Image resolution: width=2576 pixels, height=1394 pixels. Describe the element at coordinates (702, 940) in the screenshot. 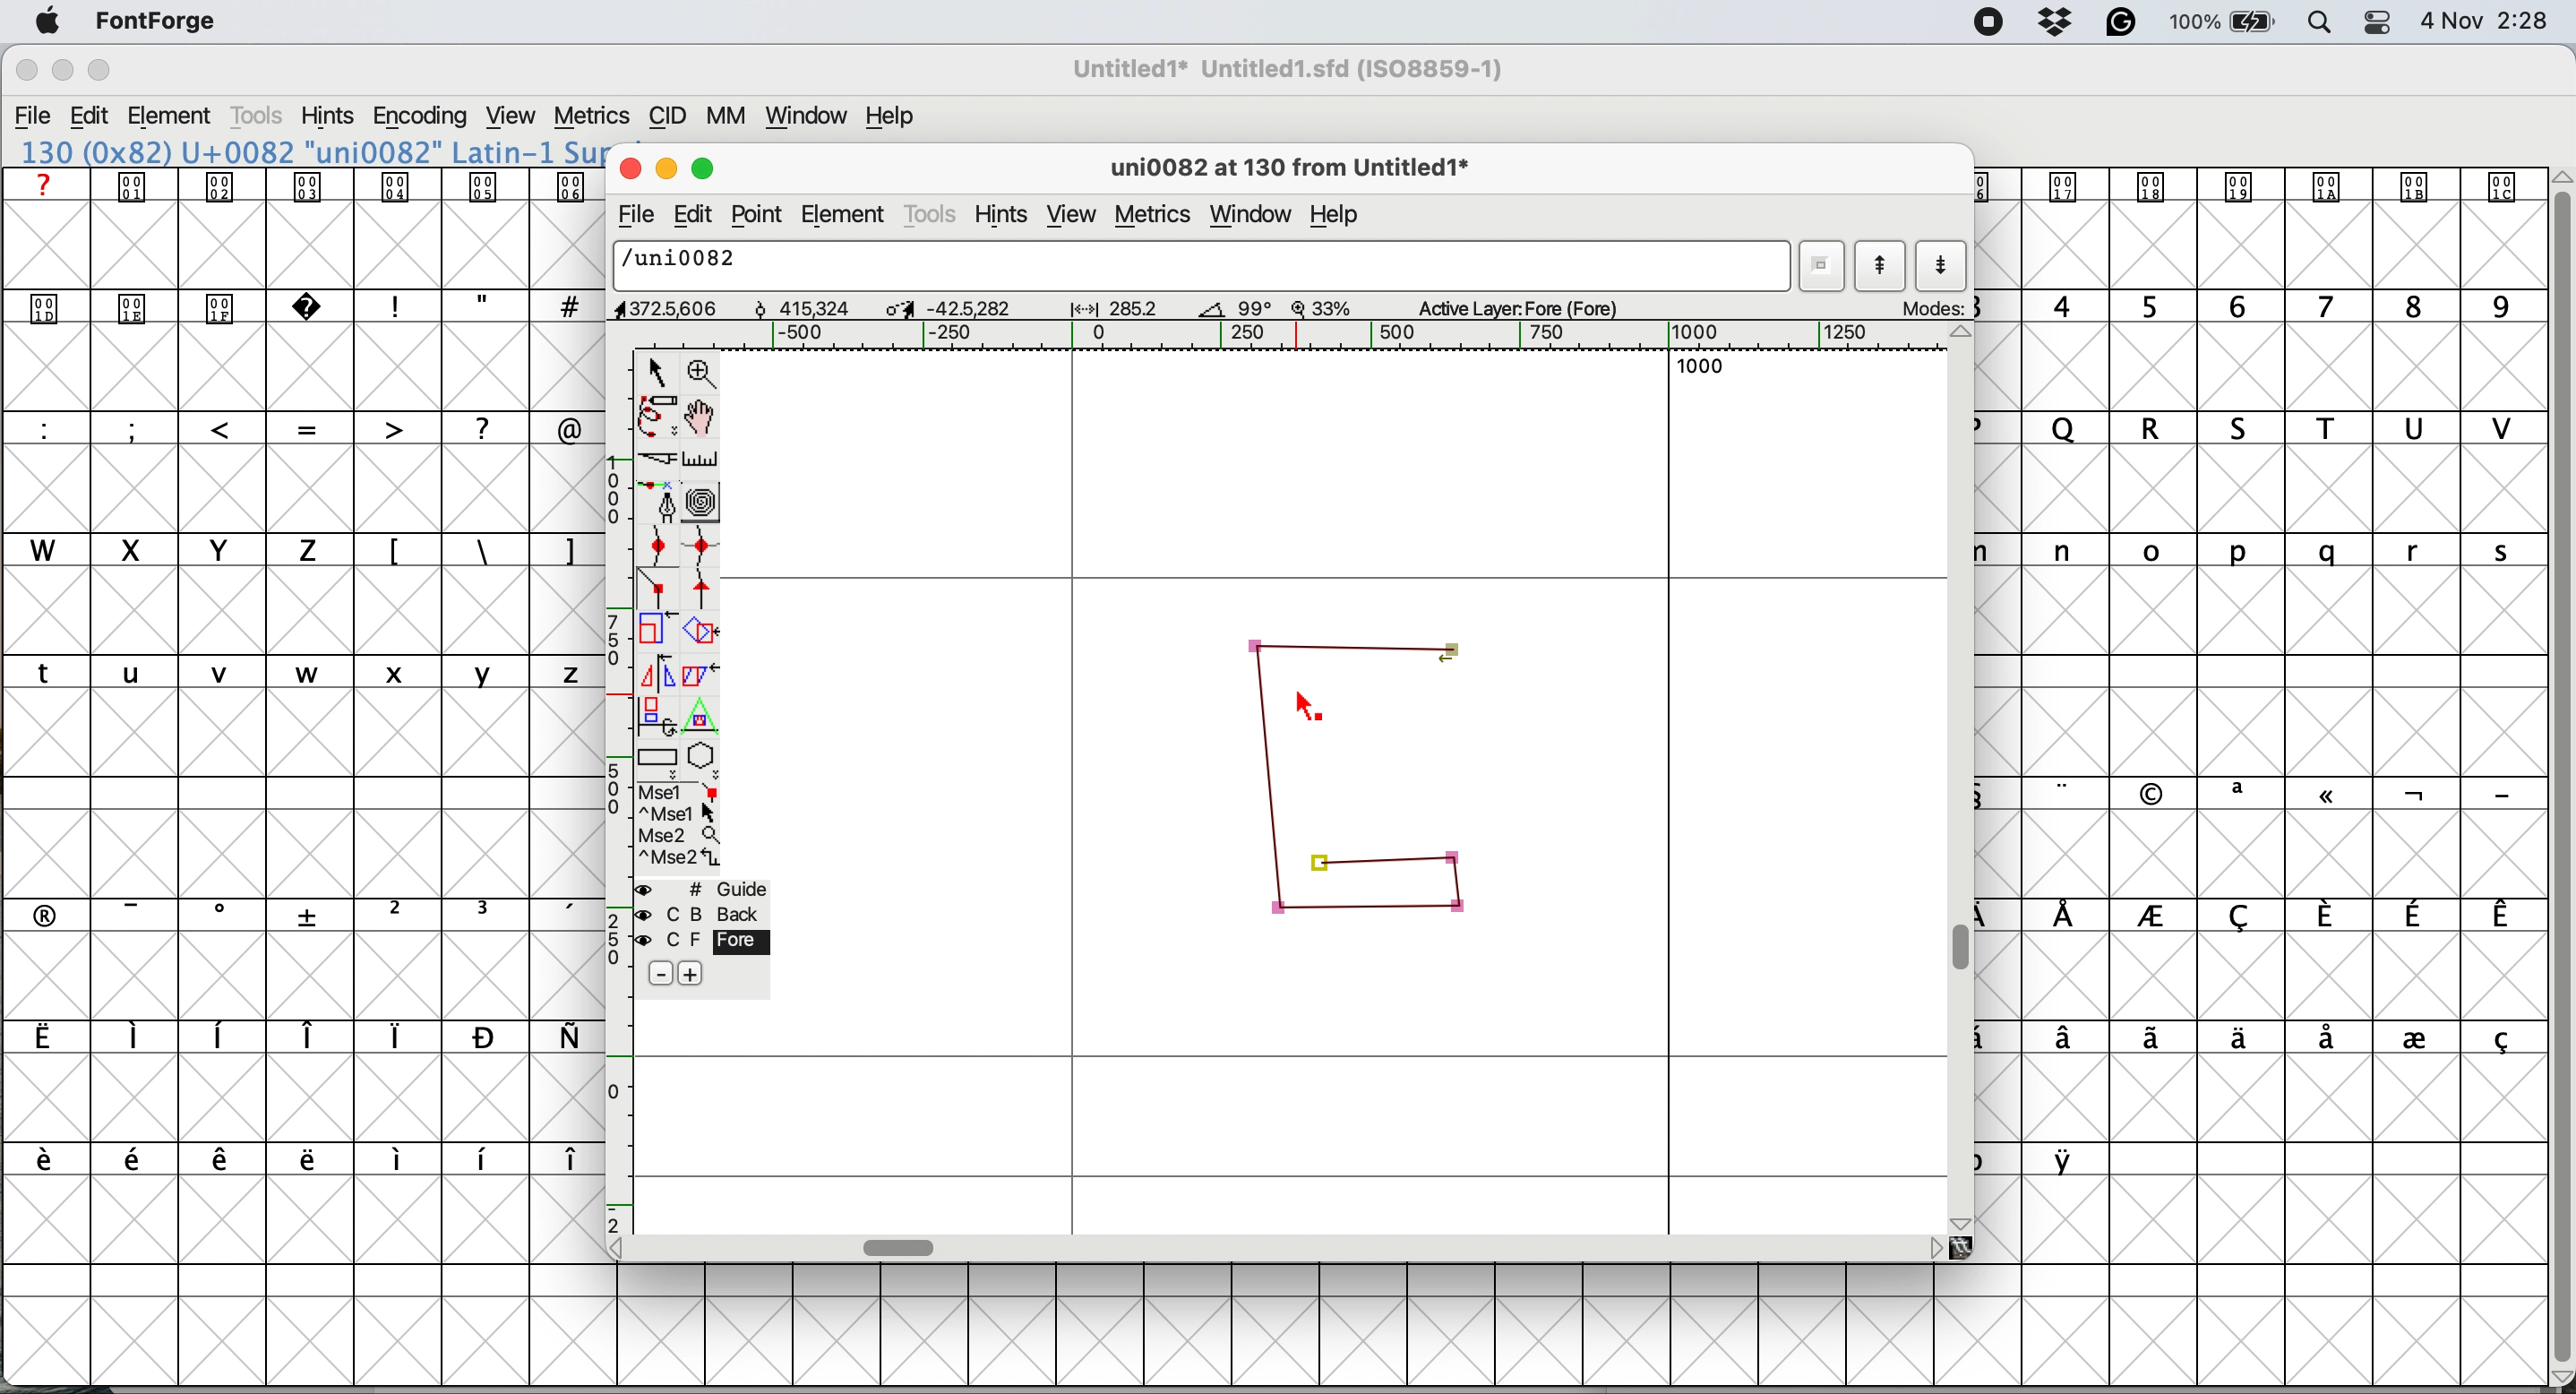

I see `fore` at that location.